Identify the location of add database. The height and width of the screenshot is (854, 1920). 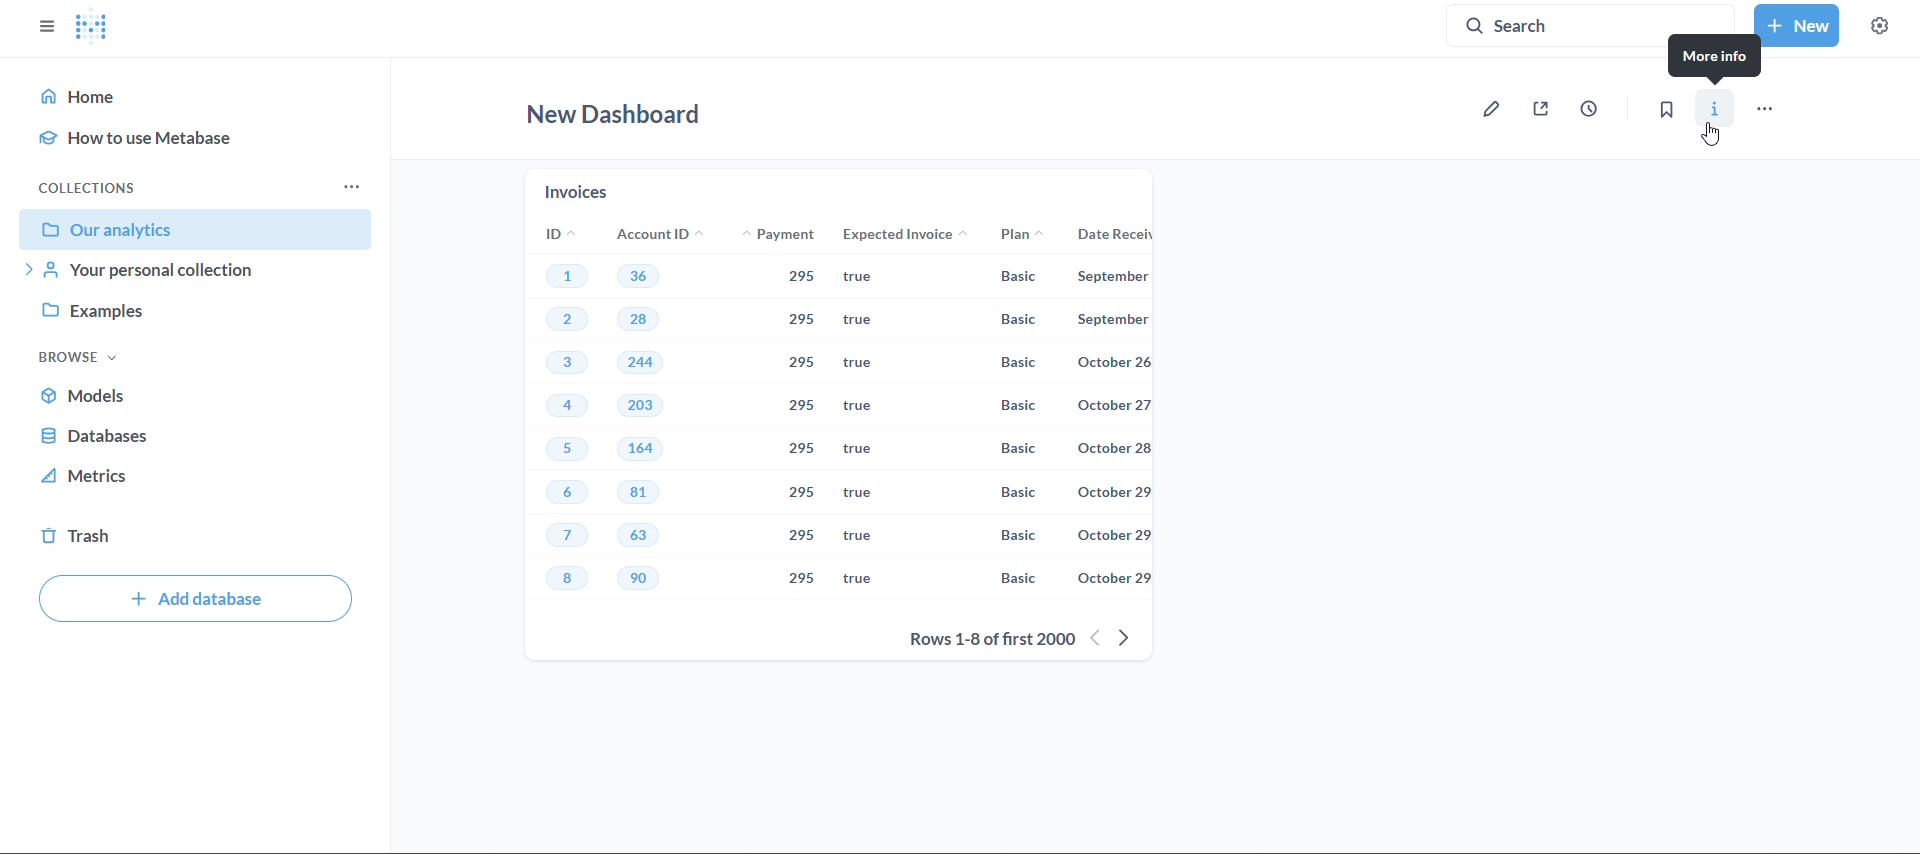
(196, 599).